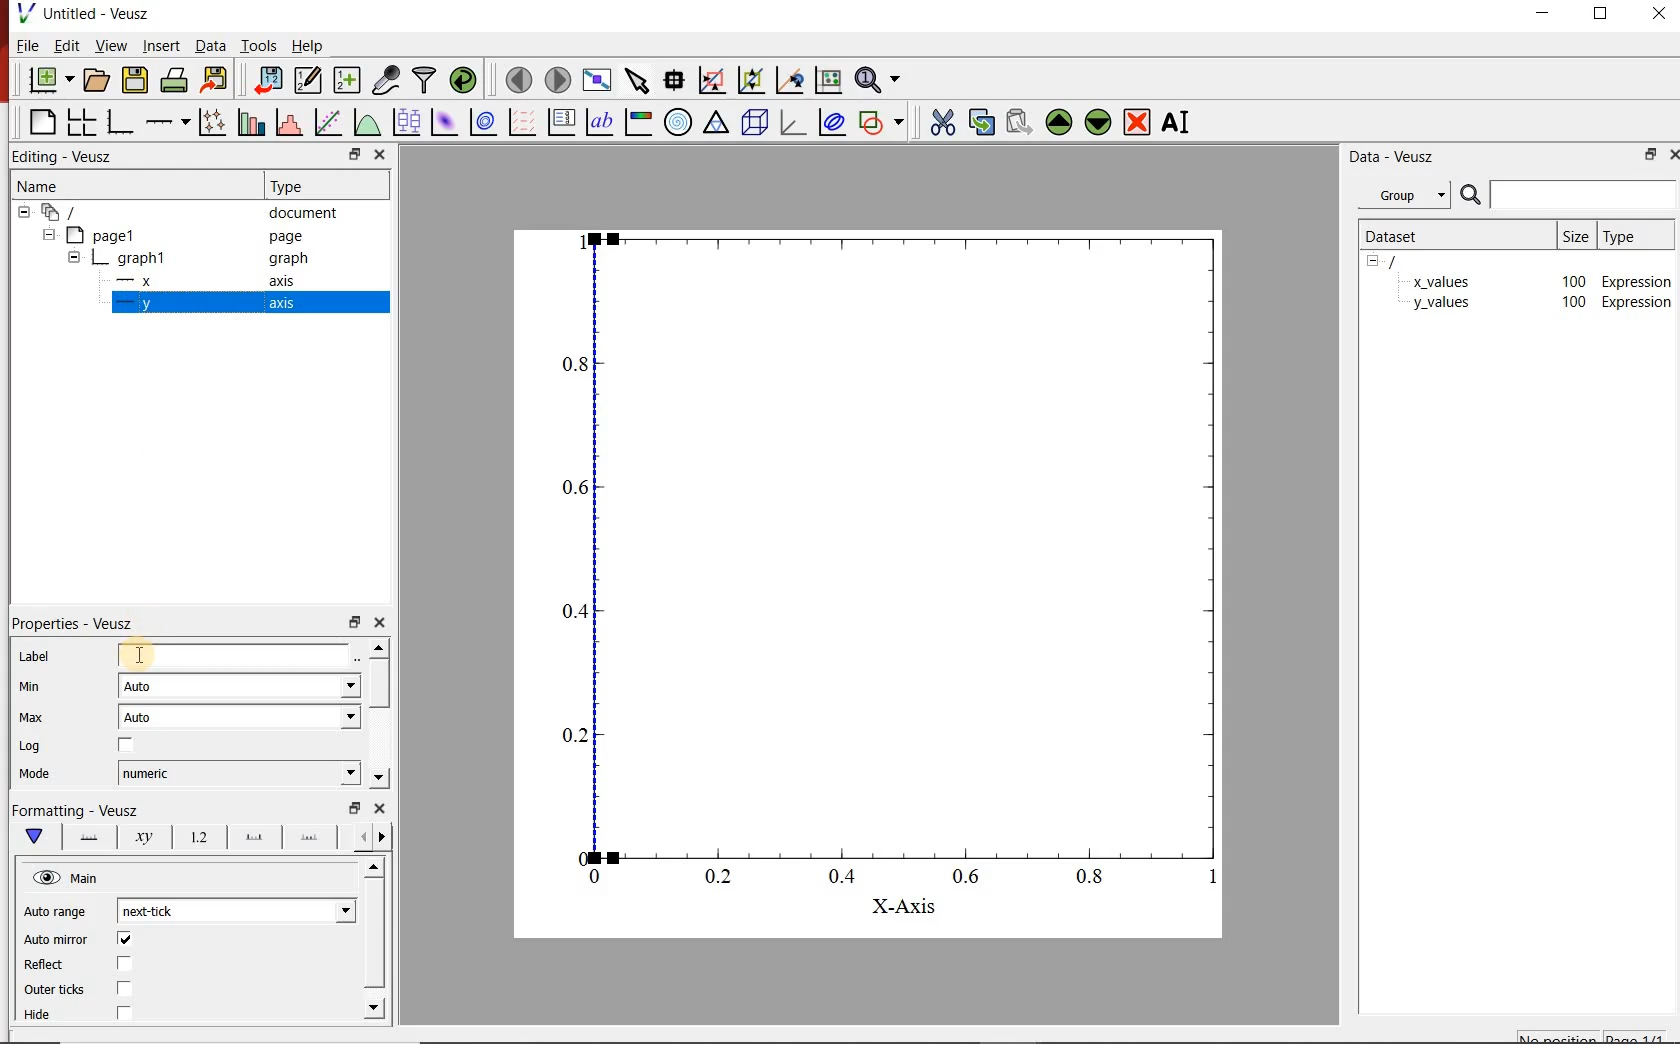 Image resolution: width=1680 pixels, height=1044 pixels. Describe the element at coordinates (355, 620) in the screenshot. I see `restore down` at that location.